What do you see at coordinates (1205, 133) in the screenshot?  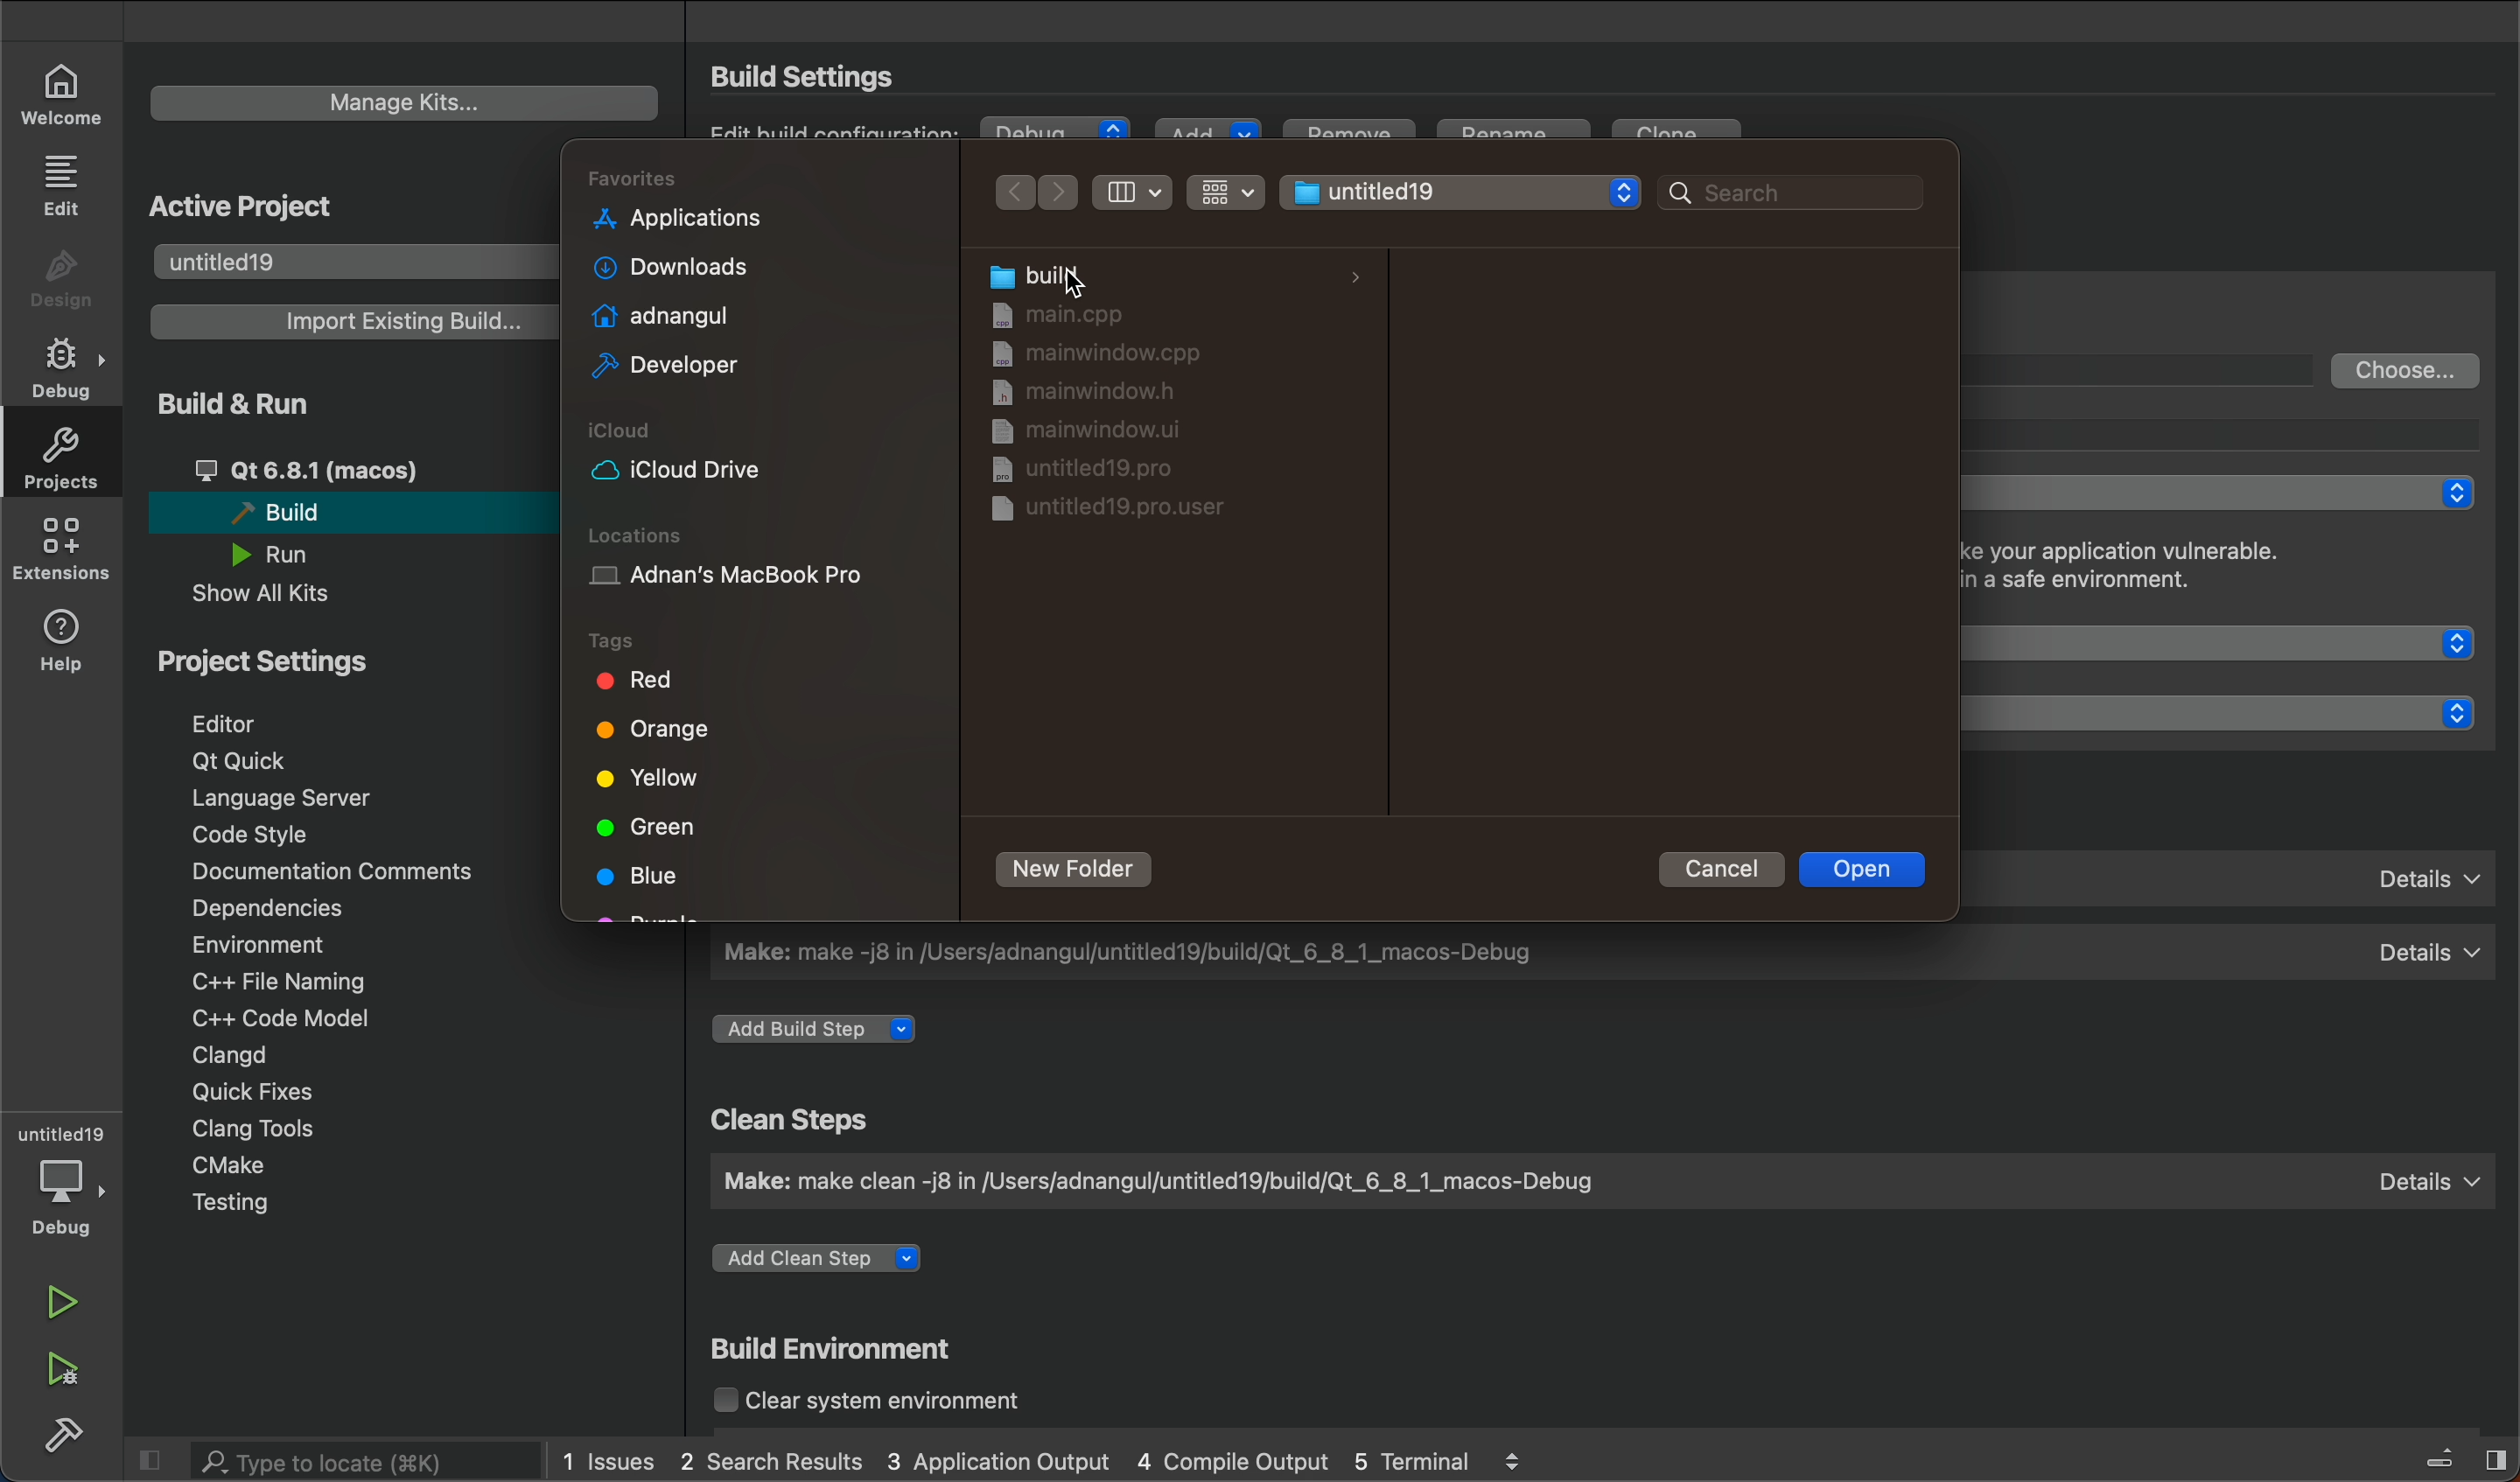 I see `add` at bounding box center [1205, 133].